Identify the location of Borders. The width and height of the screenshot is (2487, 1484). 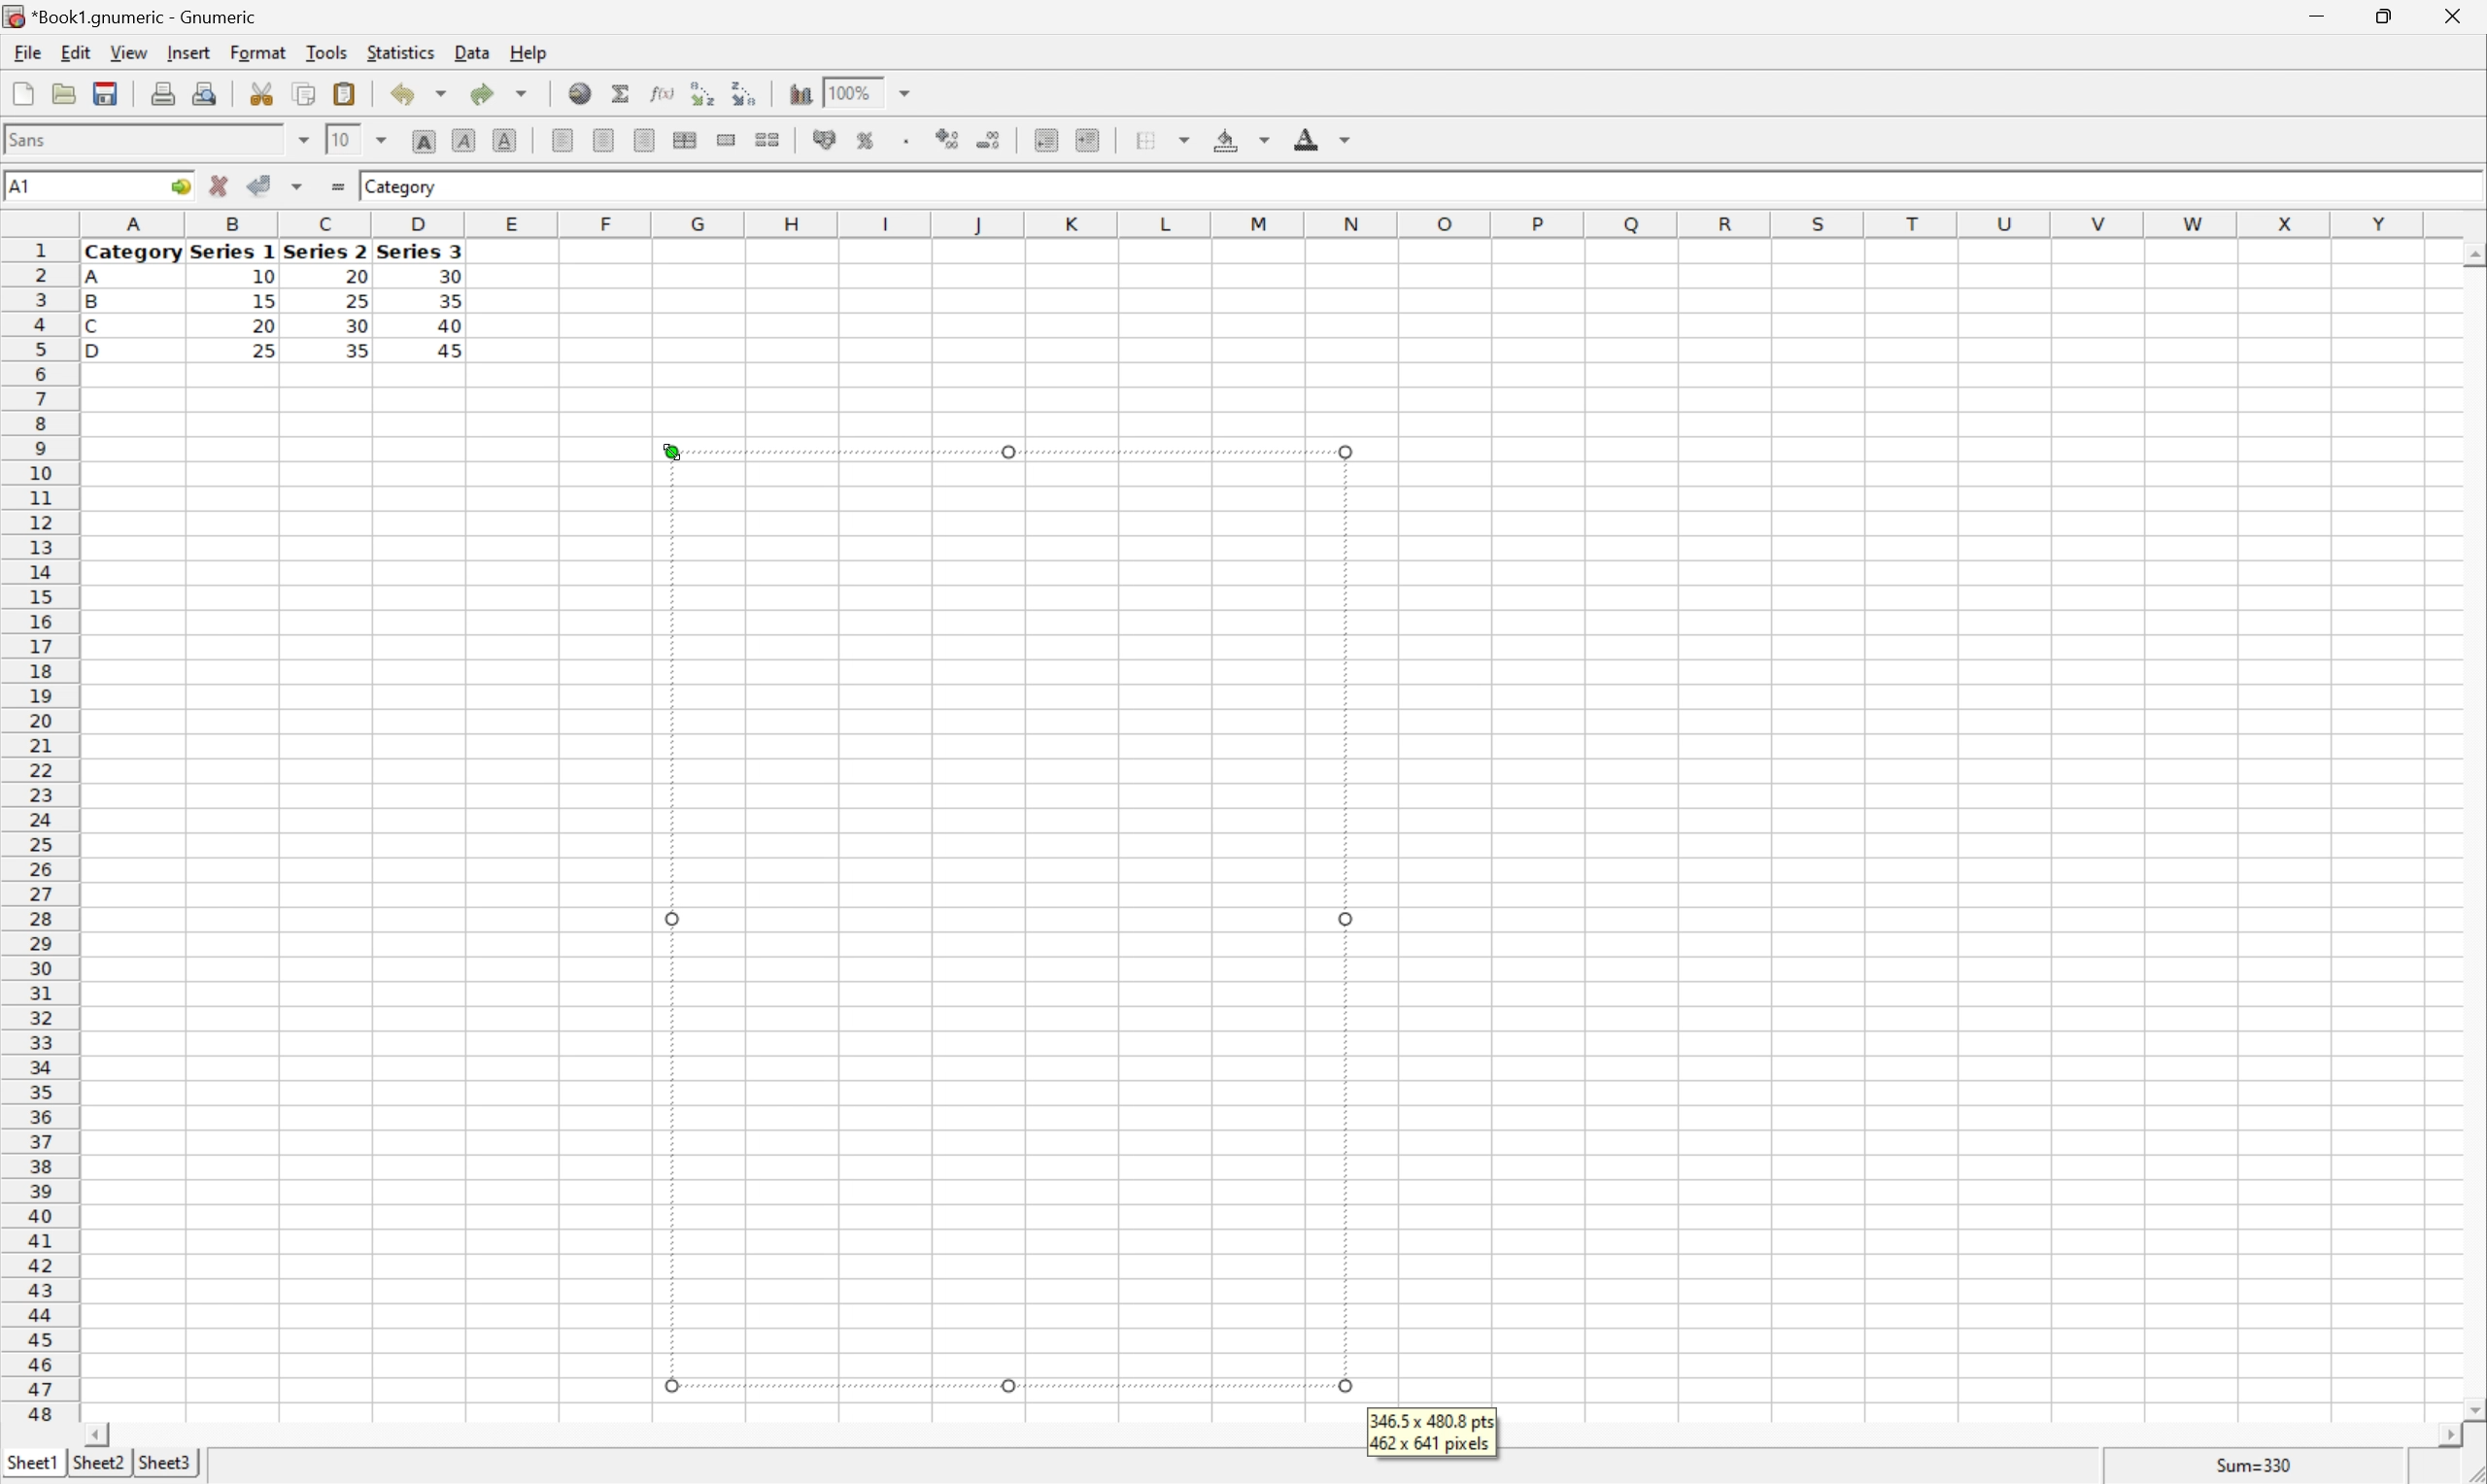
(1168, 138).